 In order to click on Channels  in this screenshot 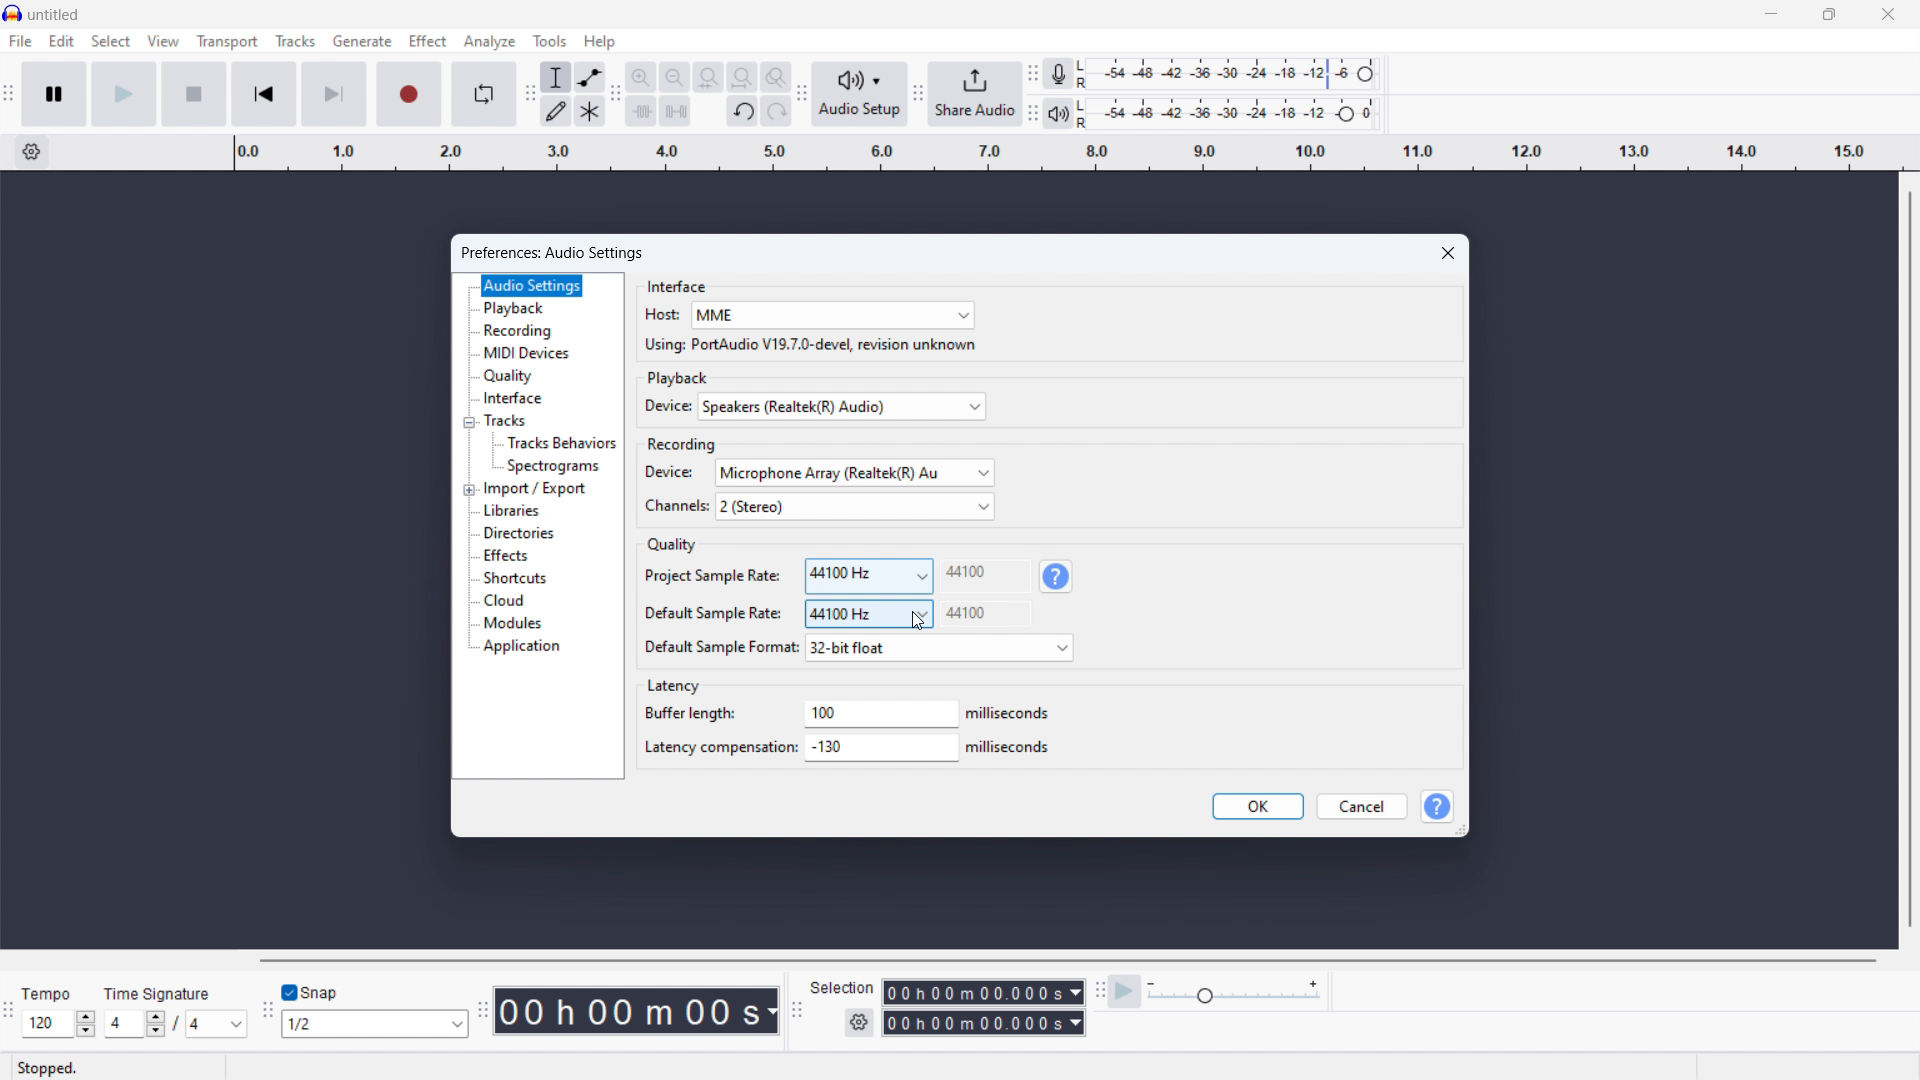, I will do `click(675, 506)`.